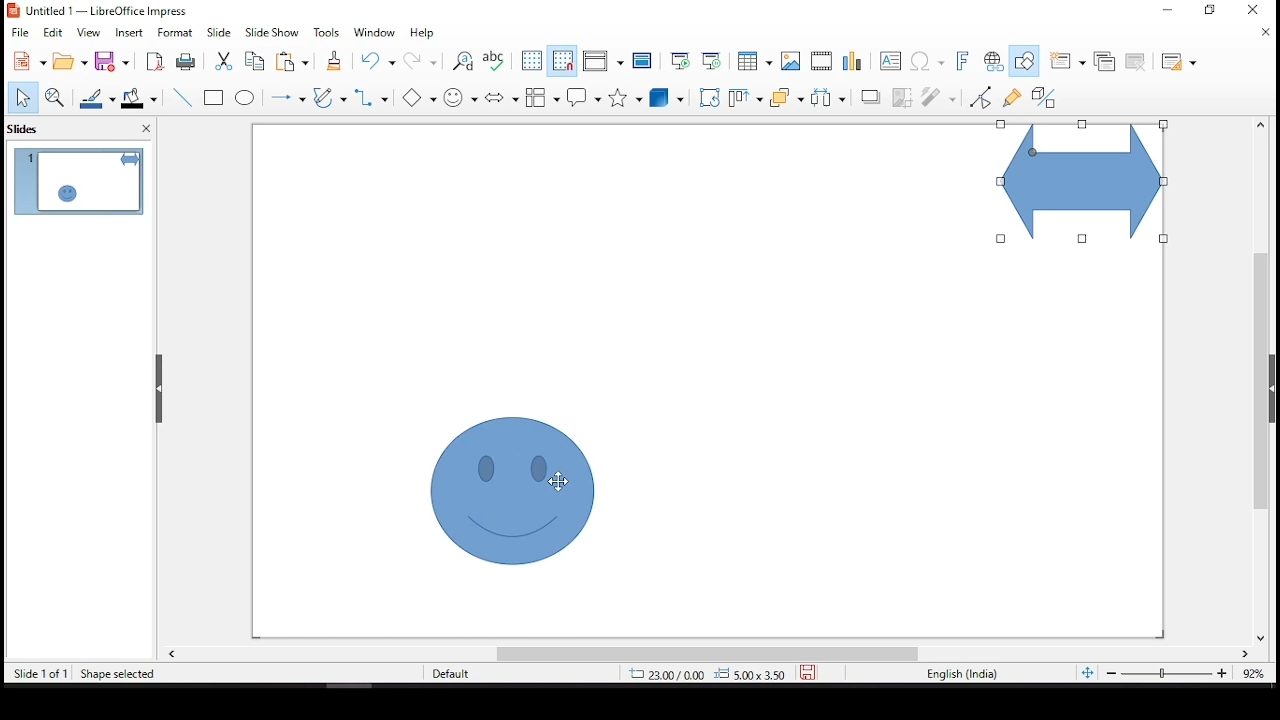 The image size is (1280, 720). I want to click on copy, so click(251, 61).